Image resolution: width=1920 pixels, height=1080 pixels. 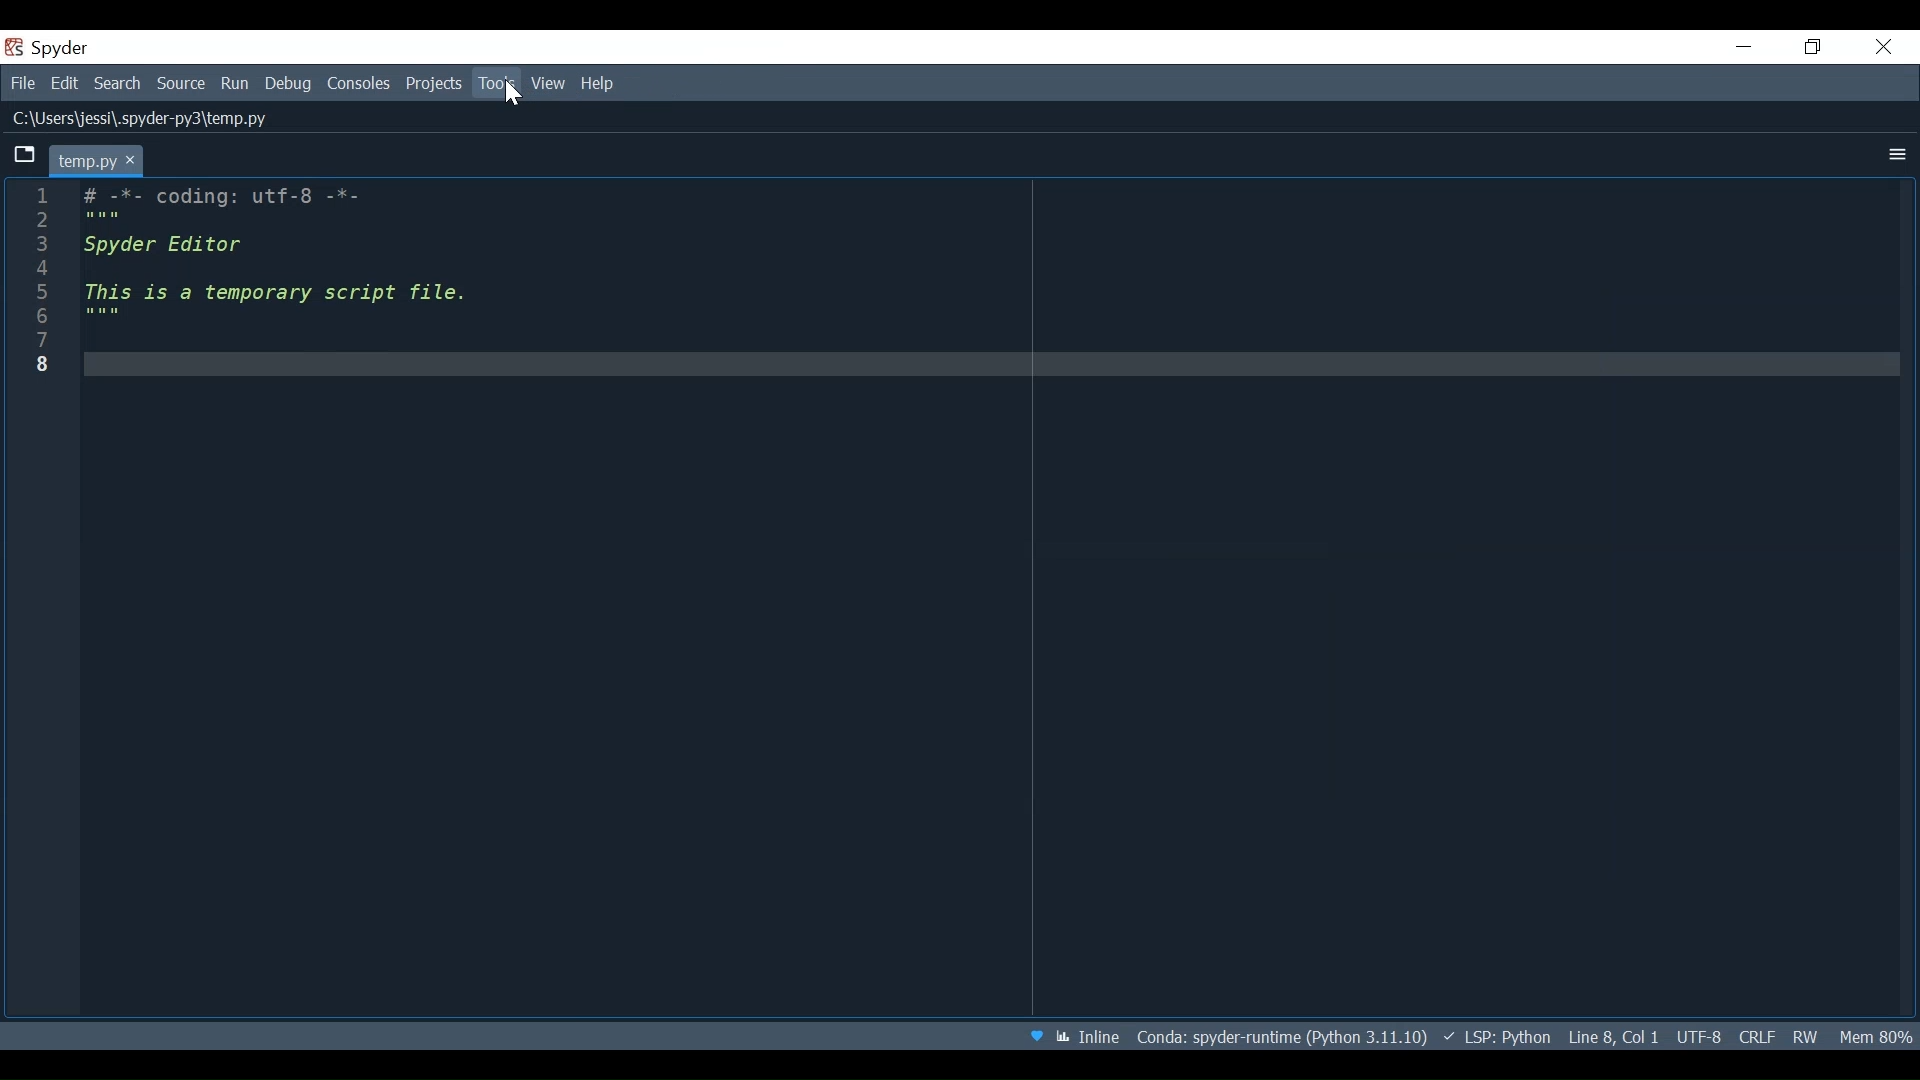 What do you see at coordinates (295, 257) in the screenshot?
I see `Editor` at bounding box center [295, 257].